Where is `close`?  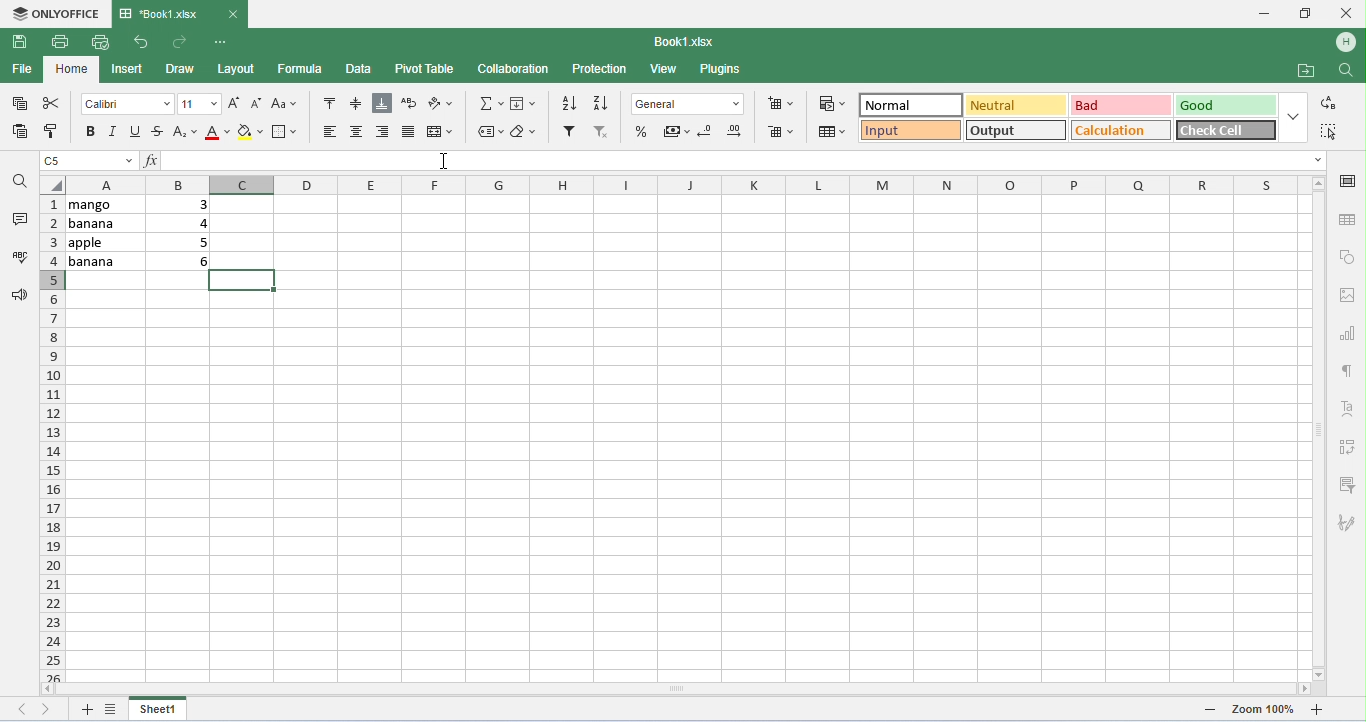 close is located at coordinates (233, 14).